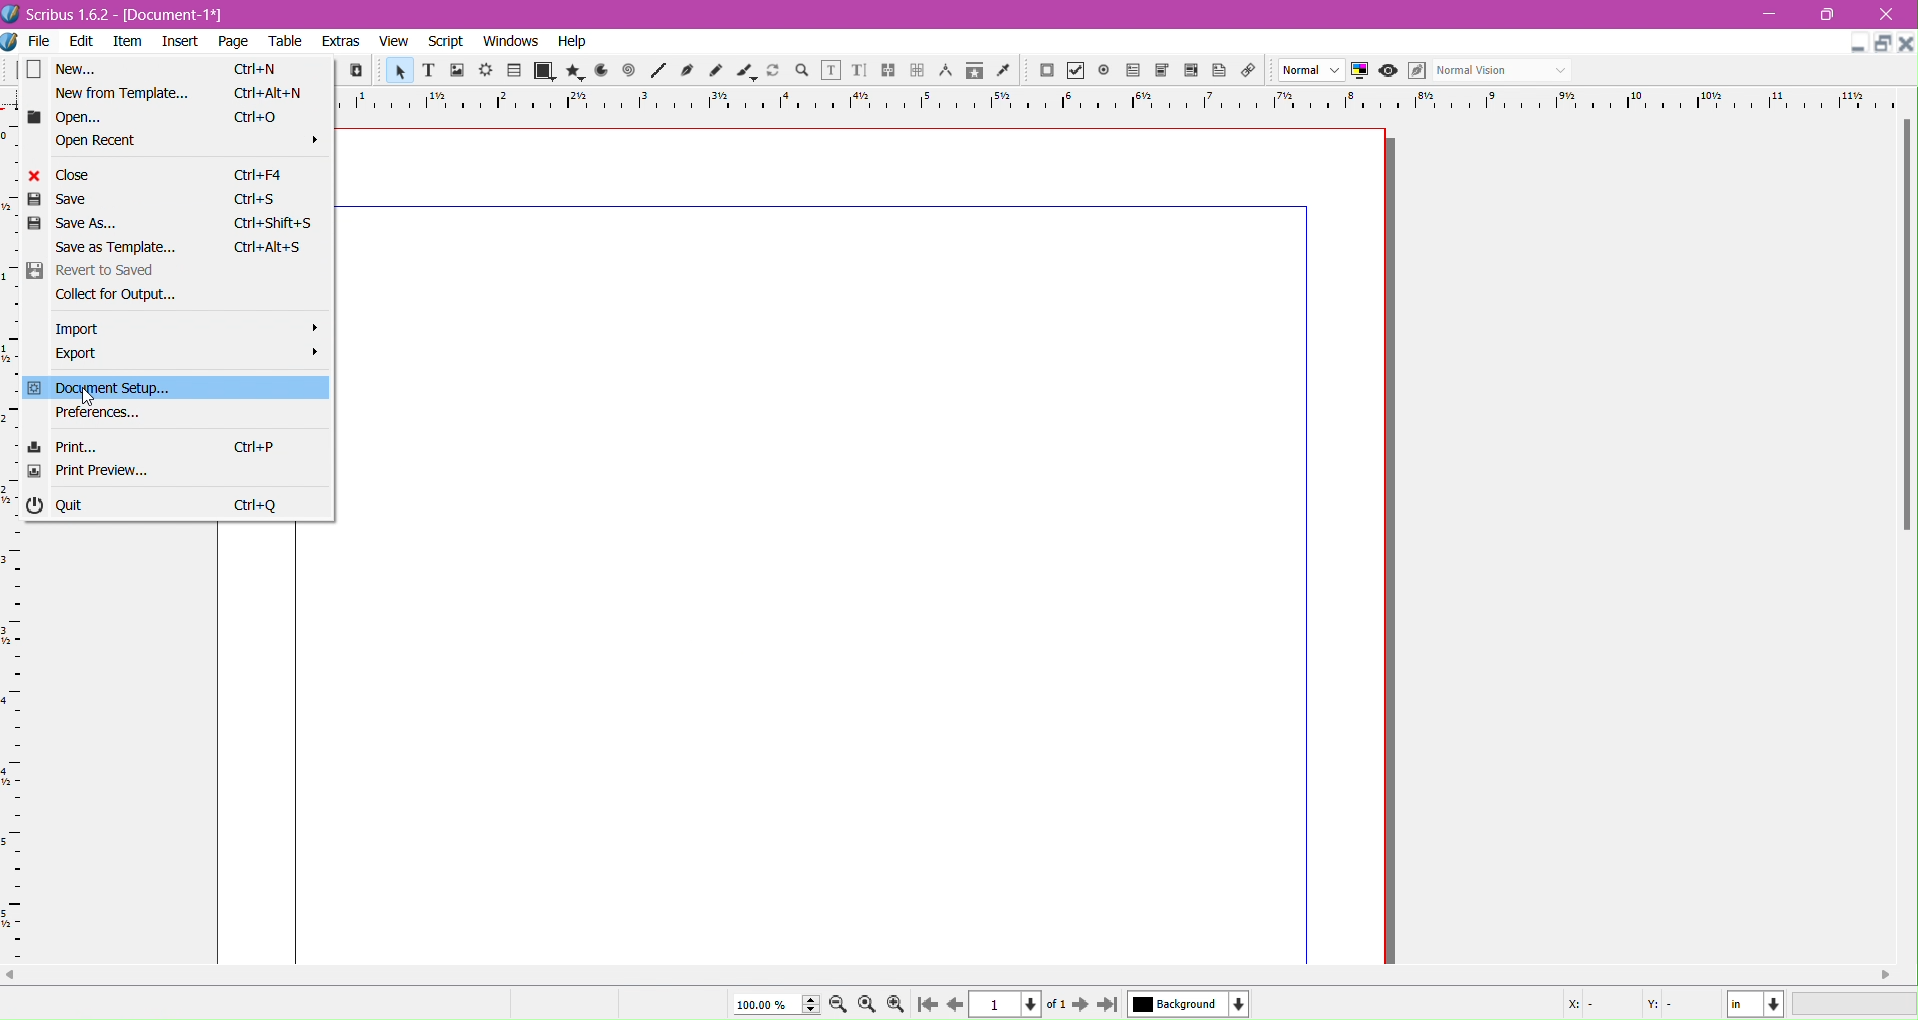 The image size is (1918, 1020). What do you see at coordinates (860, 545) in the screenshot?
I see `document` at bounding box center [860, 545].